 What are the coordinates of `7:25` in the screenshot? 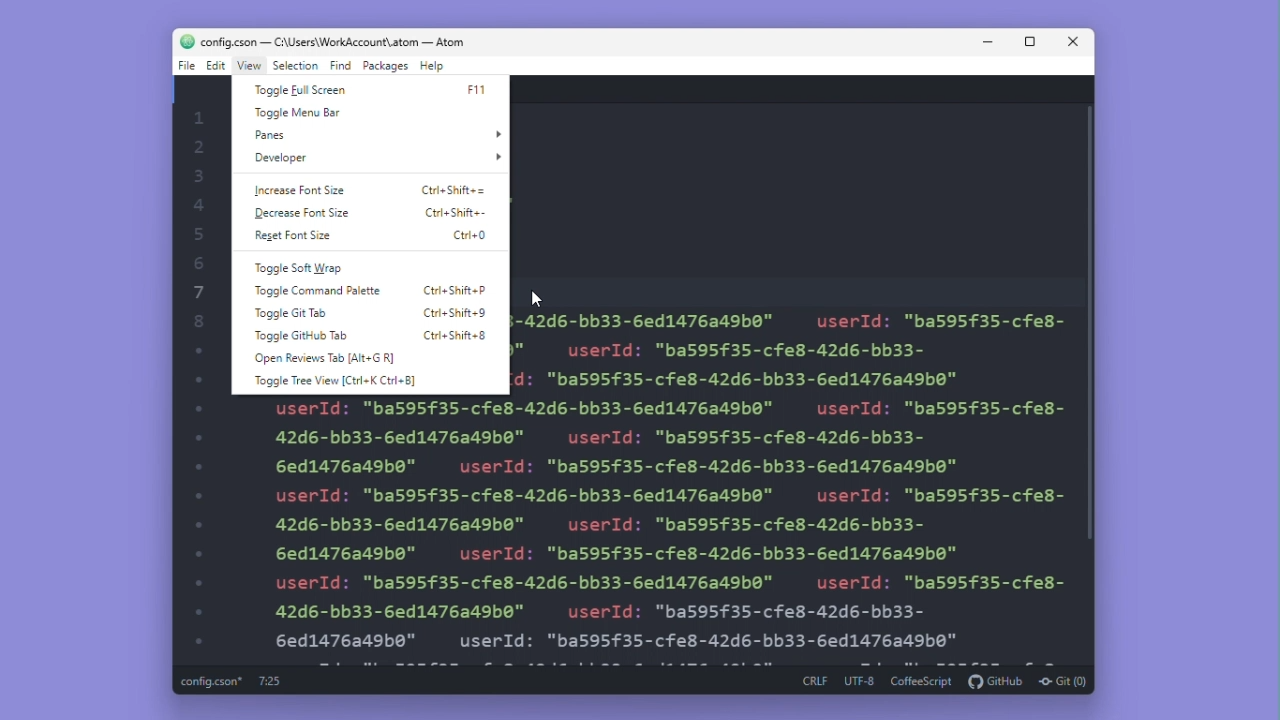 It's located at (269, 681).